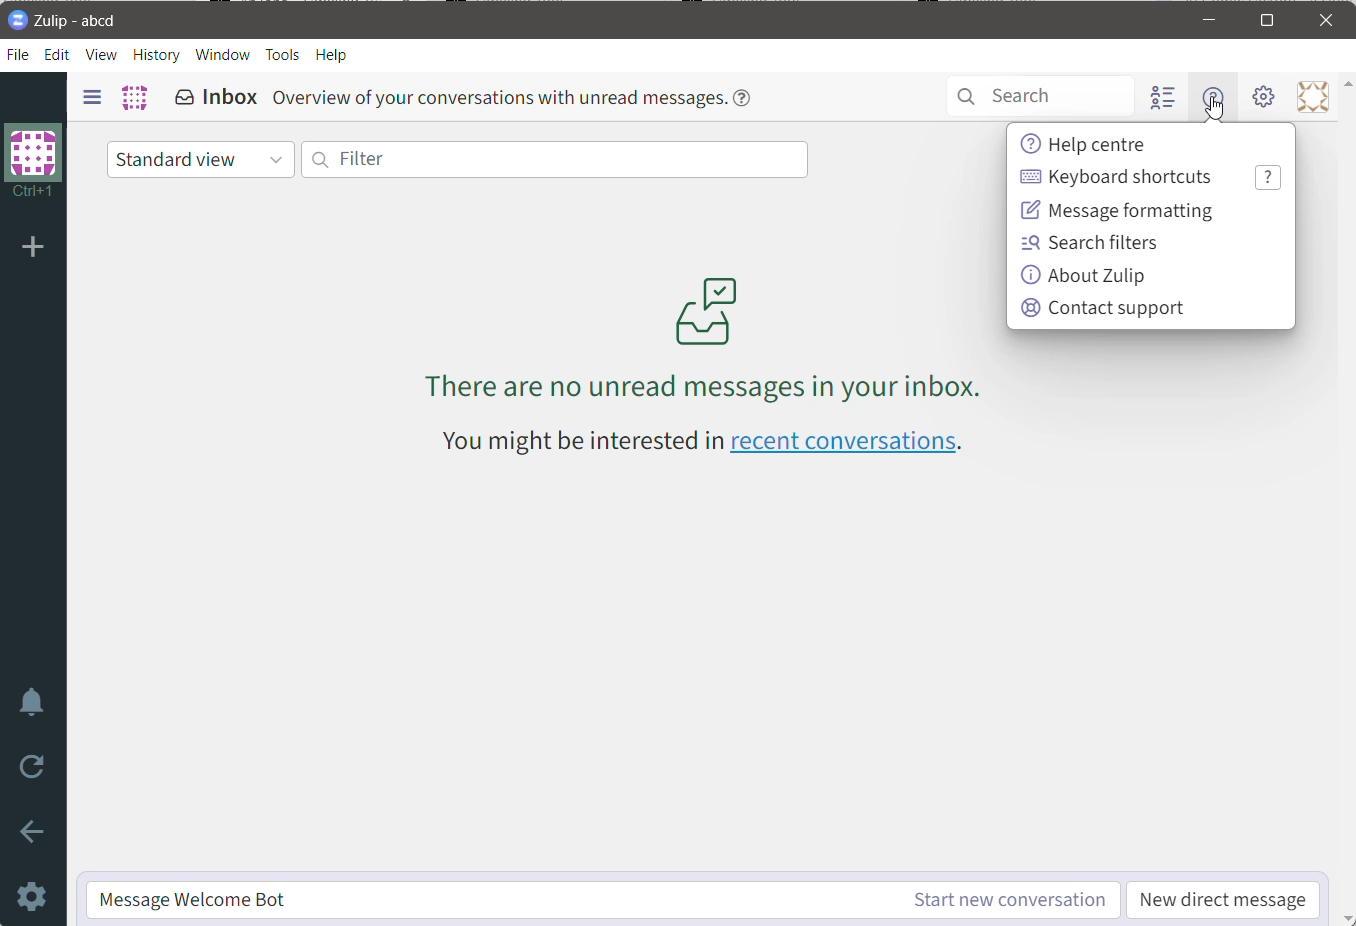 The width and height of the screenshot is (1356, 926). I want to click on Add organization, so click(38, 248).